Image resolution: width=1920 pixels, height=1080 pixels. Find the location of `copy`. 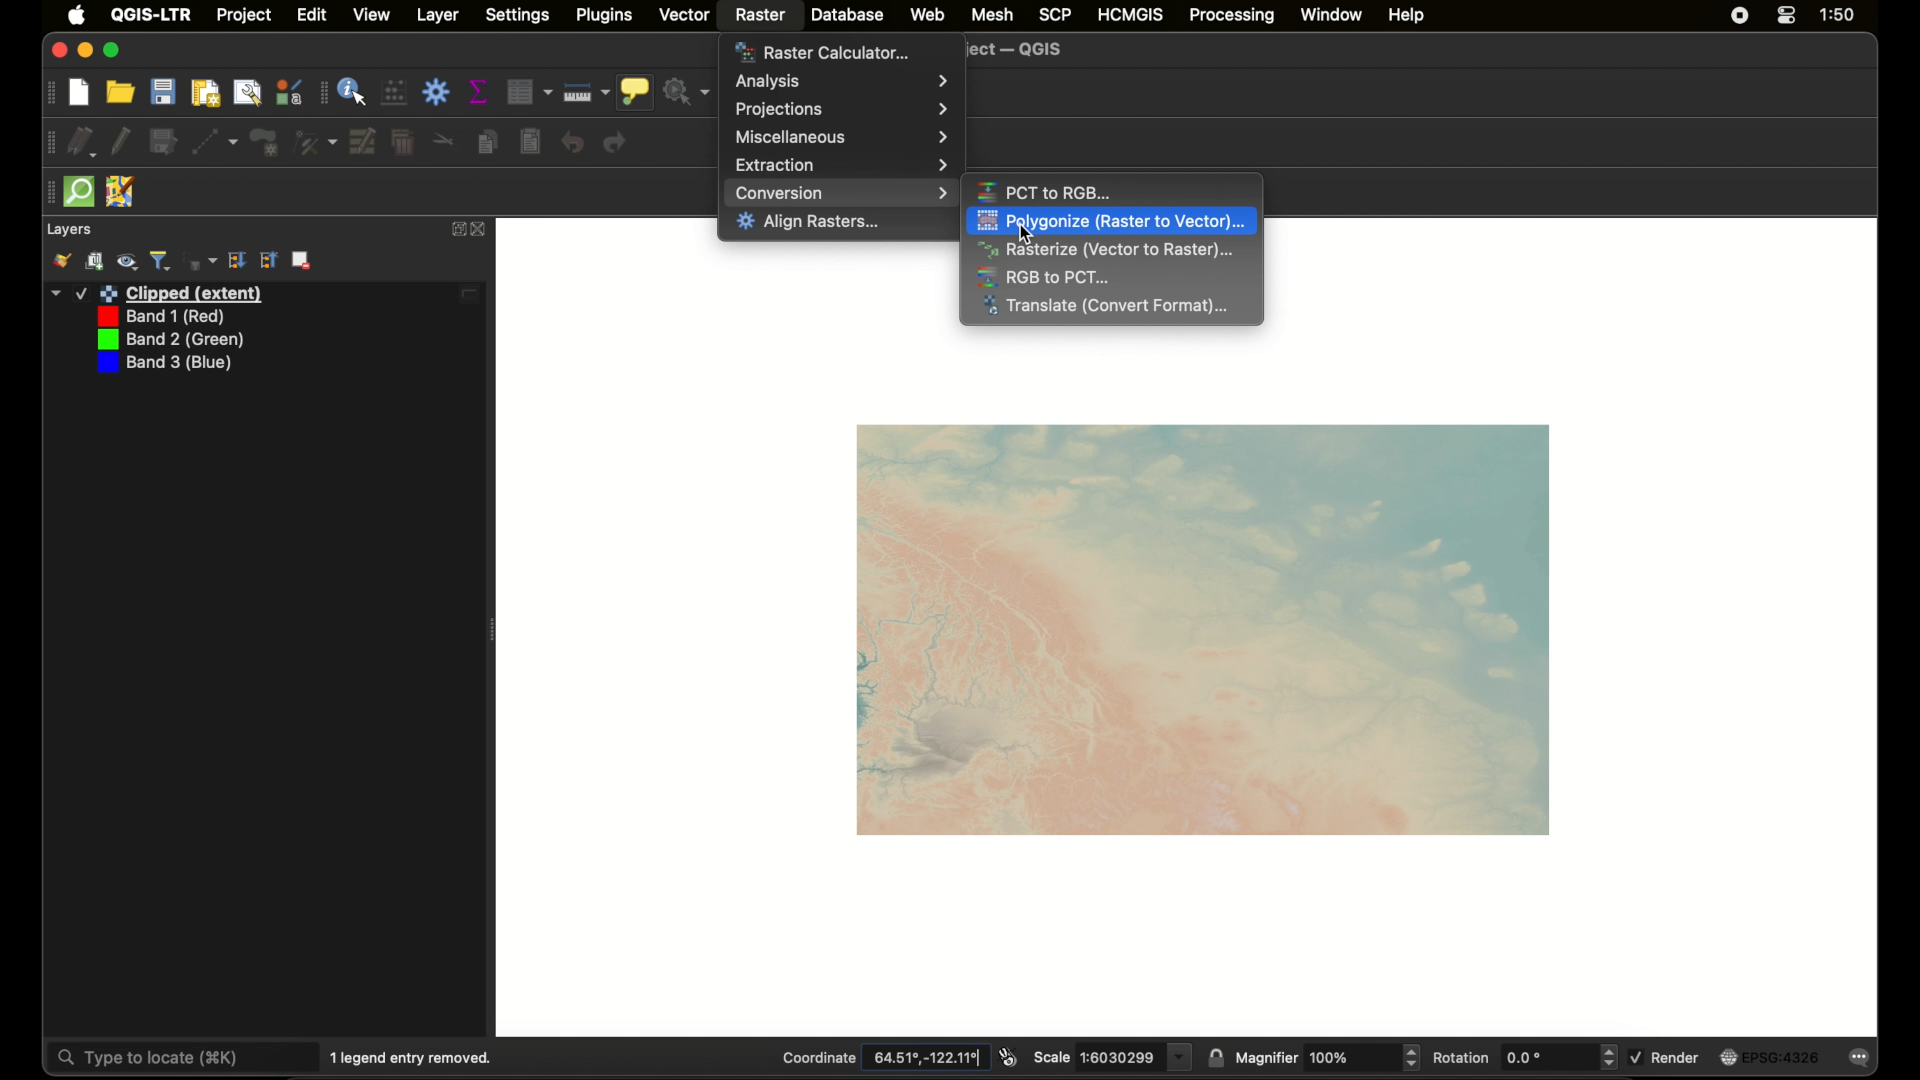

copy is located at coordinates (488, 142).